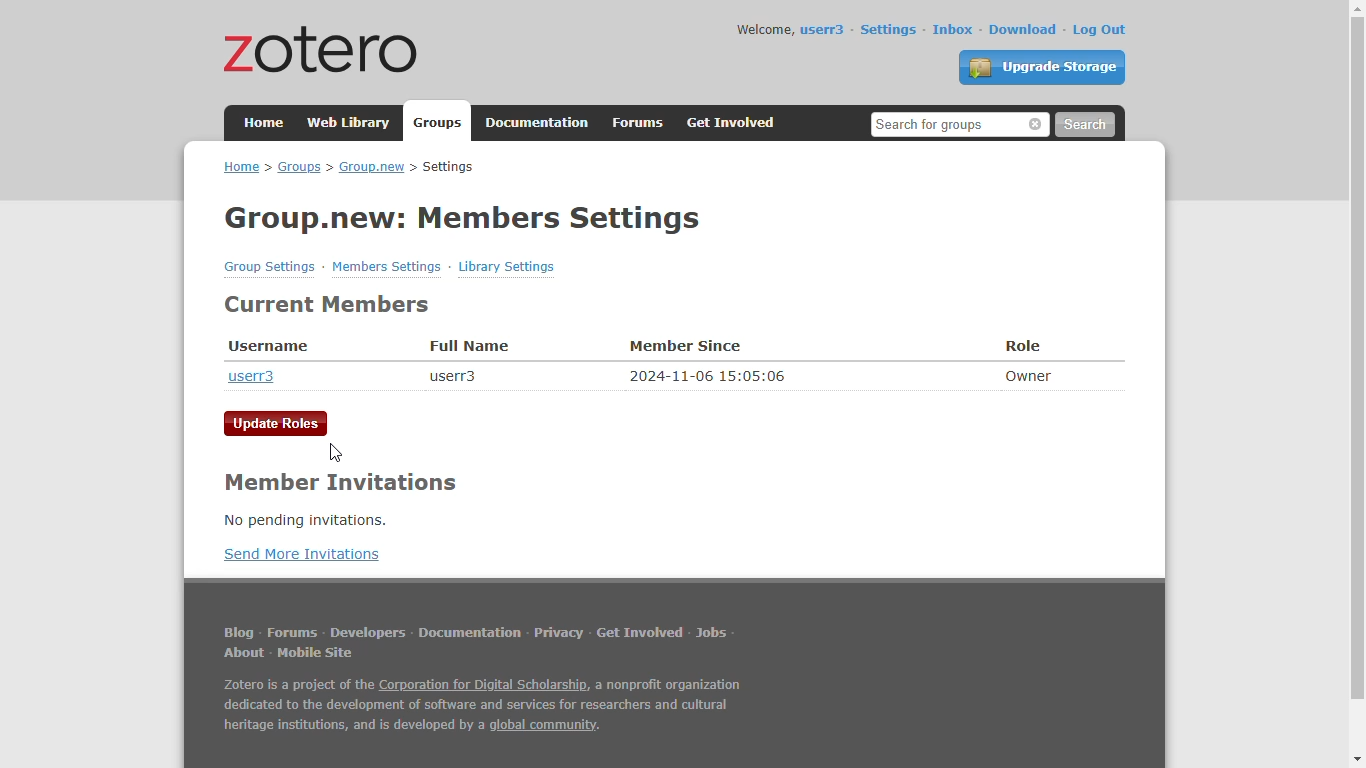 The height and width of the screenshot is (768, 1366). Describe the element at coordinates (368, 632) in the screenshot. I see `developers` at that location.